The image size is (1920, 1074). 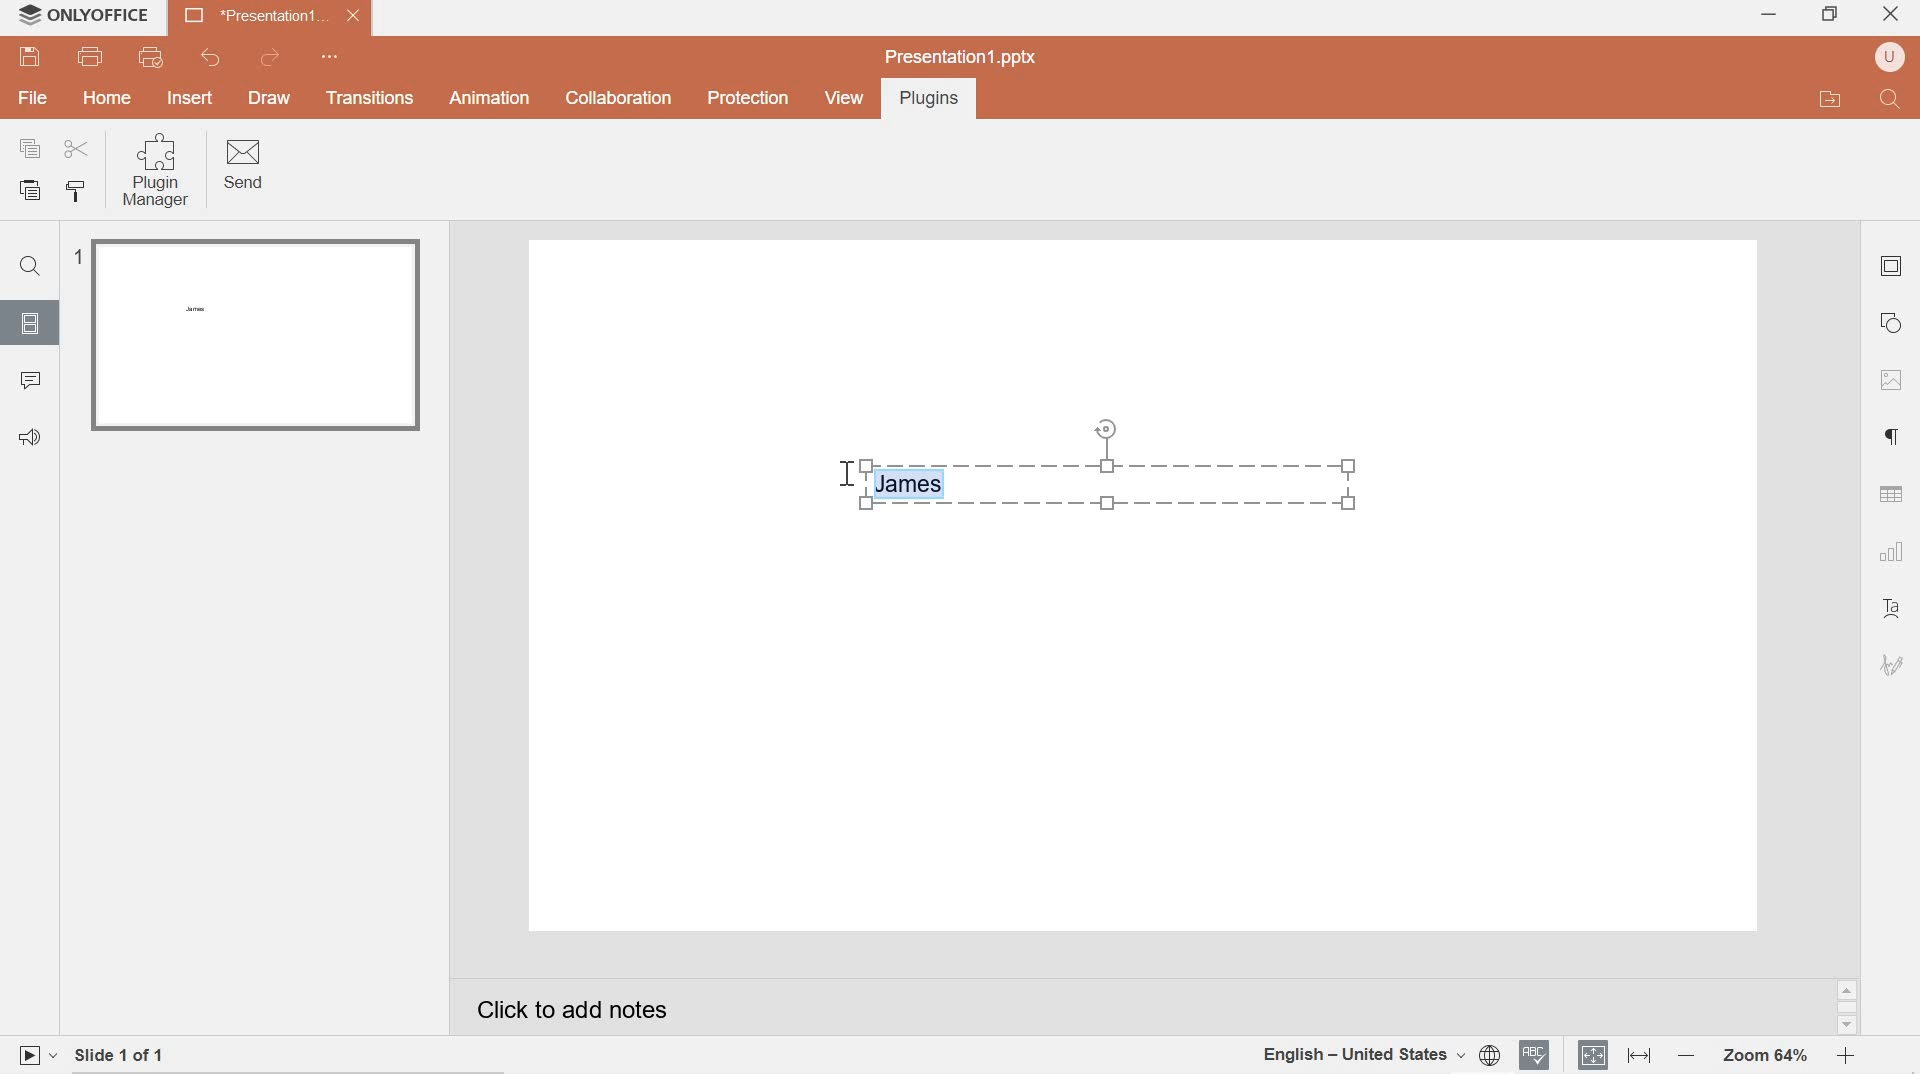 What do you see at coordinates (34, 100) in the screenshot?
I see `file` at bounding box center [34, 100].